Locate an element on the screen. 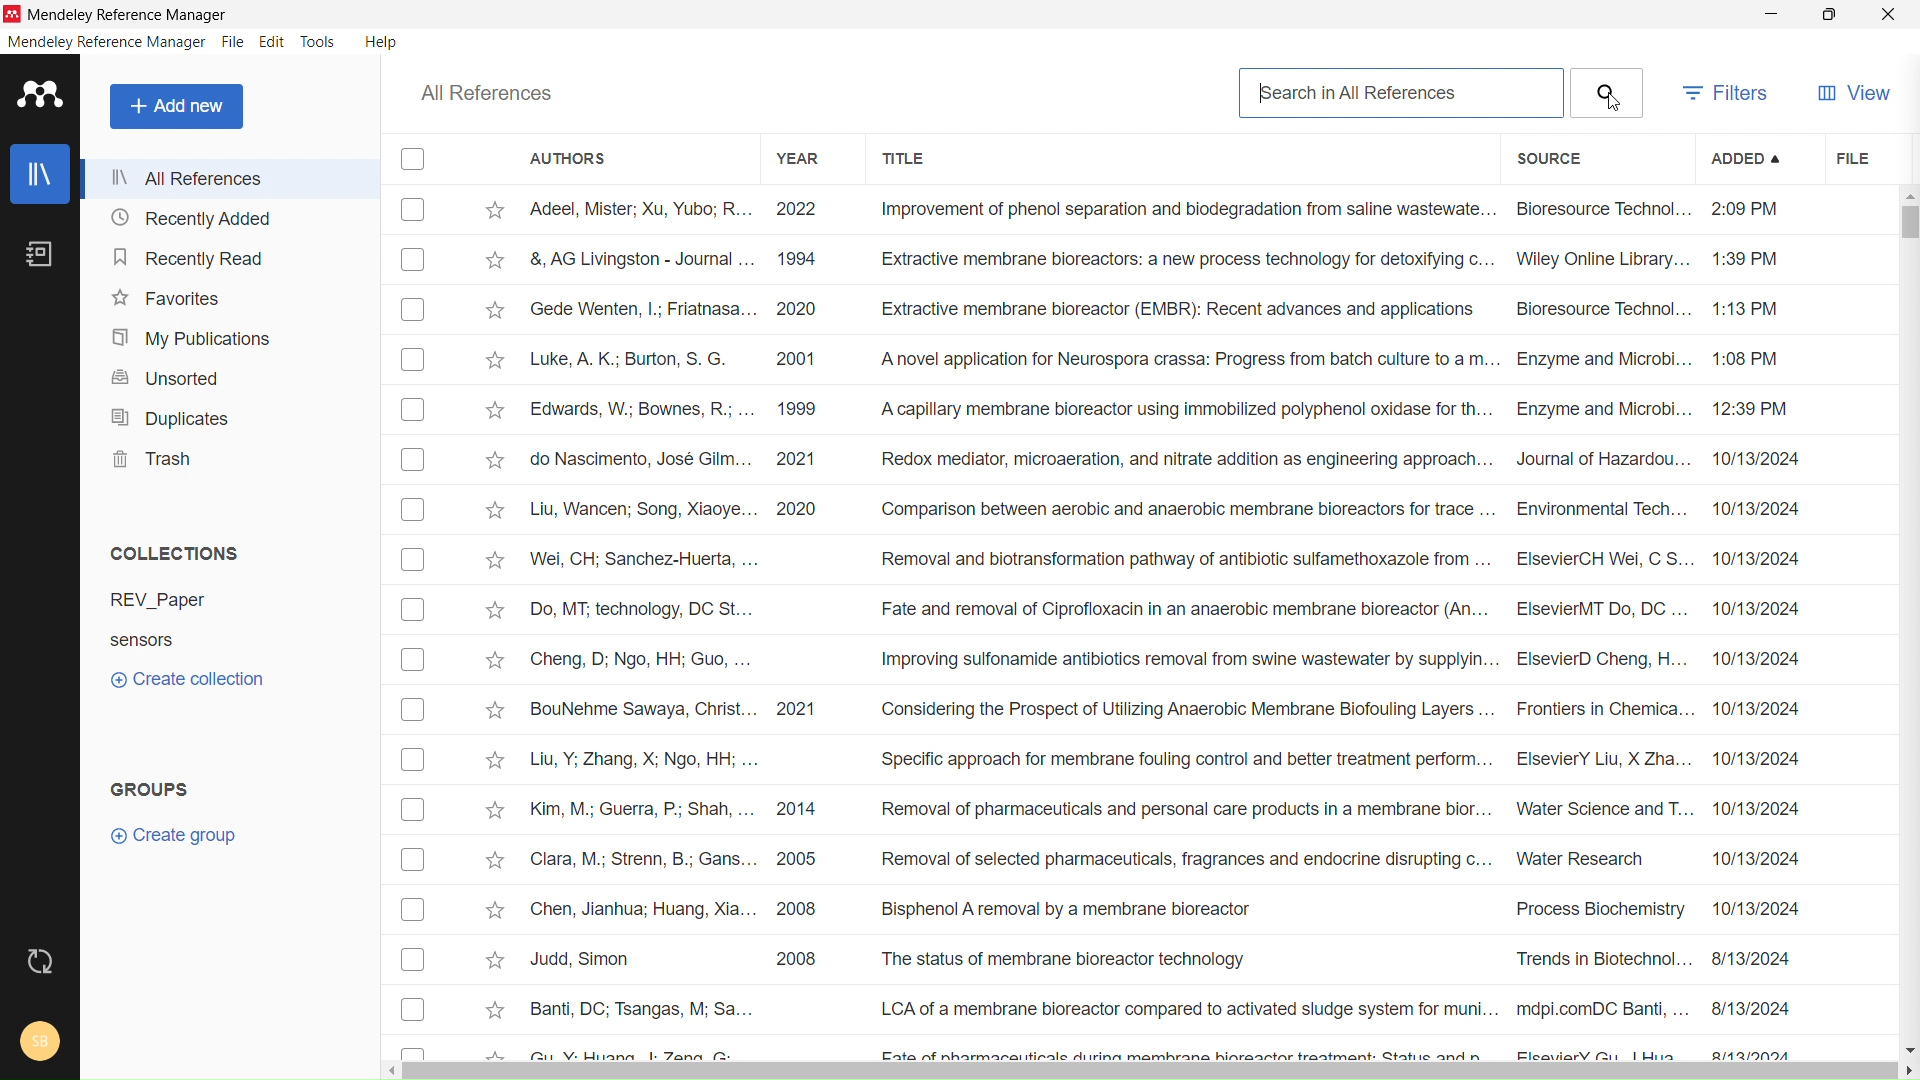 The height and width of the screenshot is (1080, 1920). Checkbox is located at coordinates (413, 911).